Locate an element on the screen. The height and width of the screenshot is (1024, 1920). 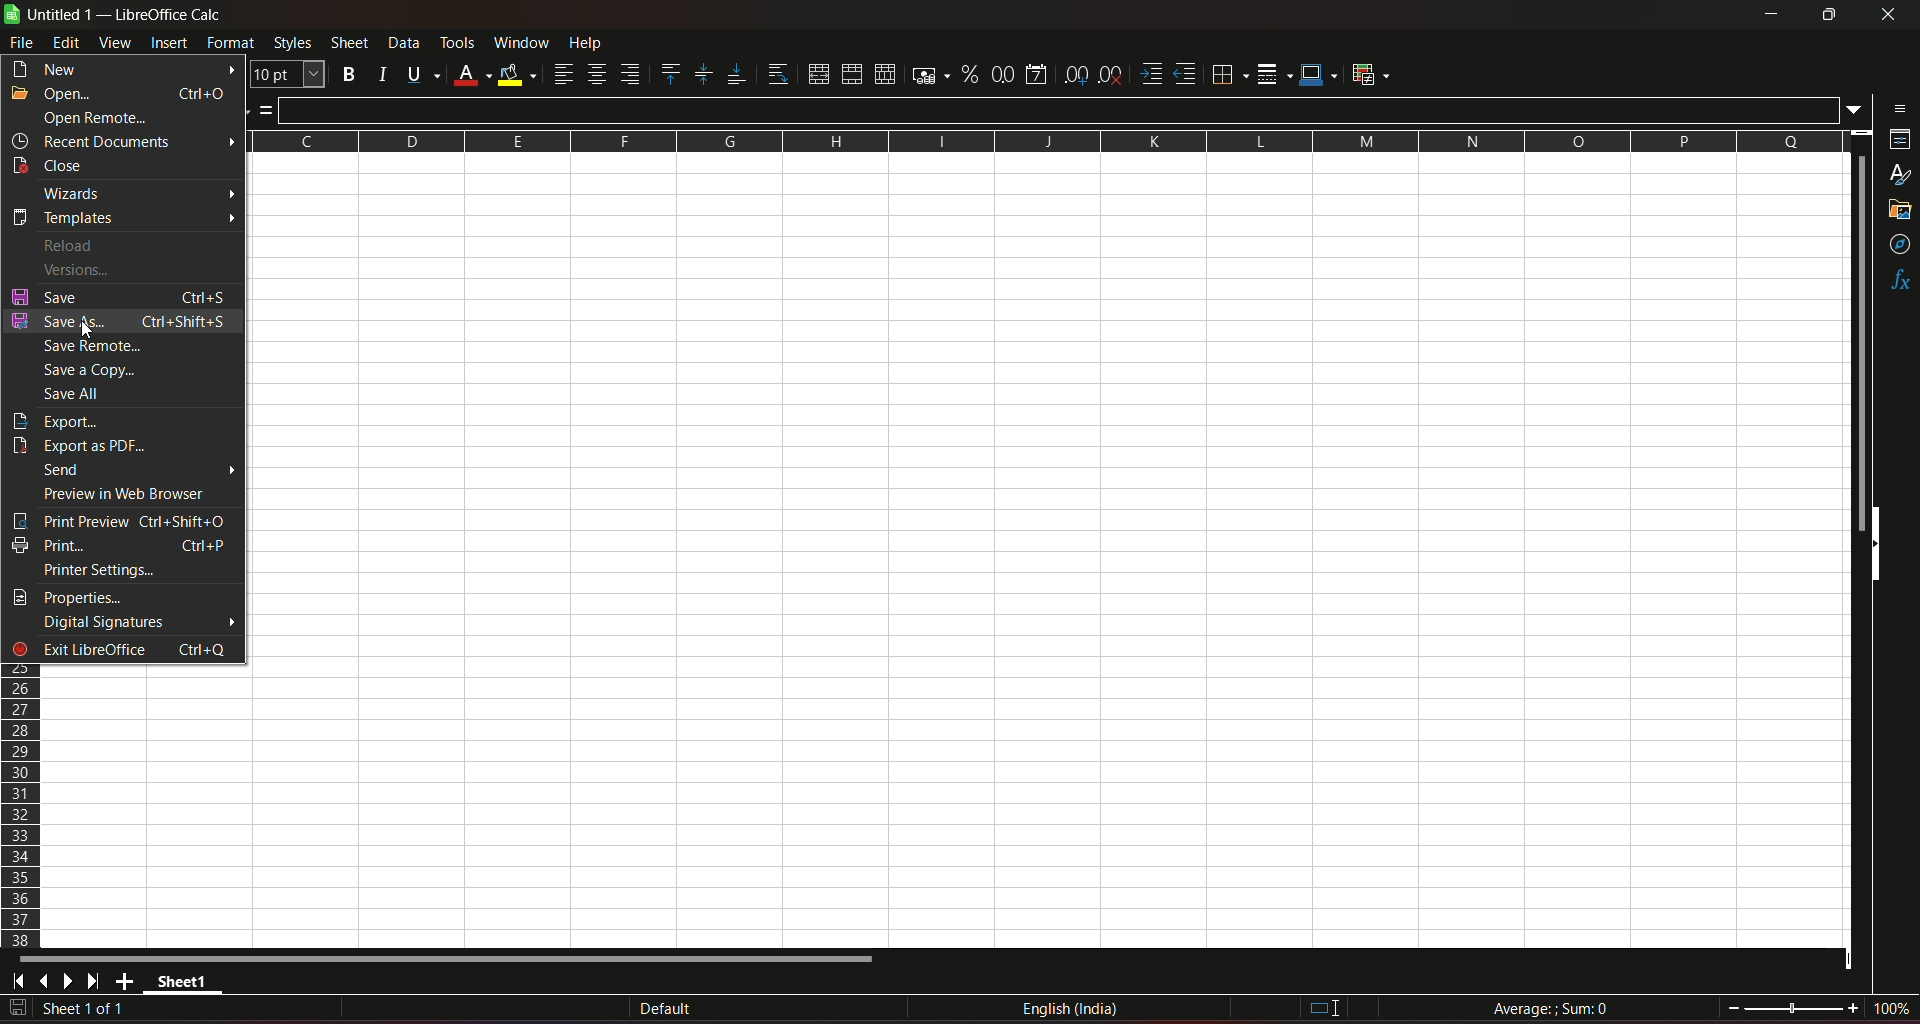
Font color is located at coordinates (470, 72).